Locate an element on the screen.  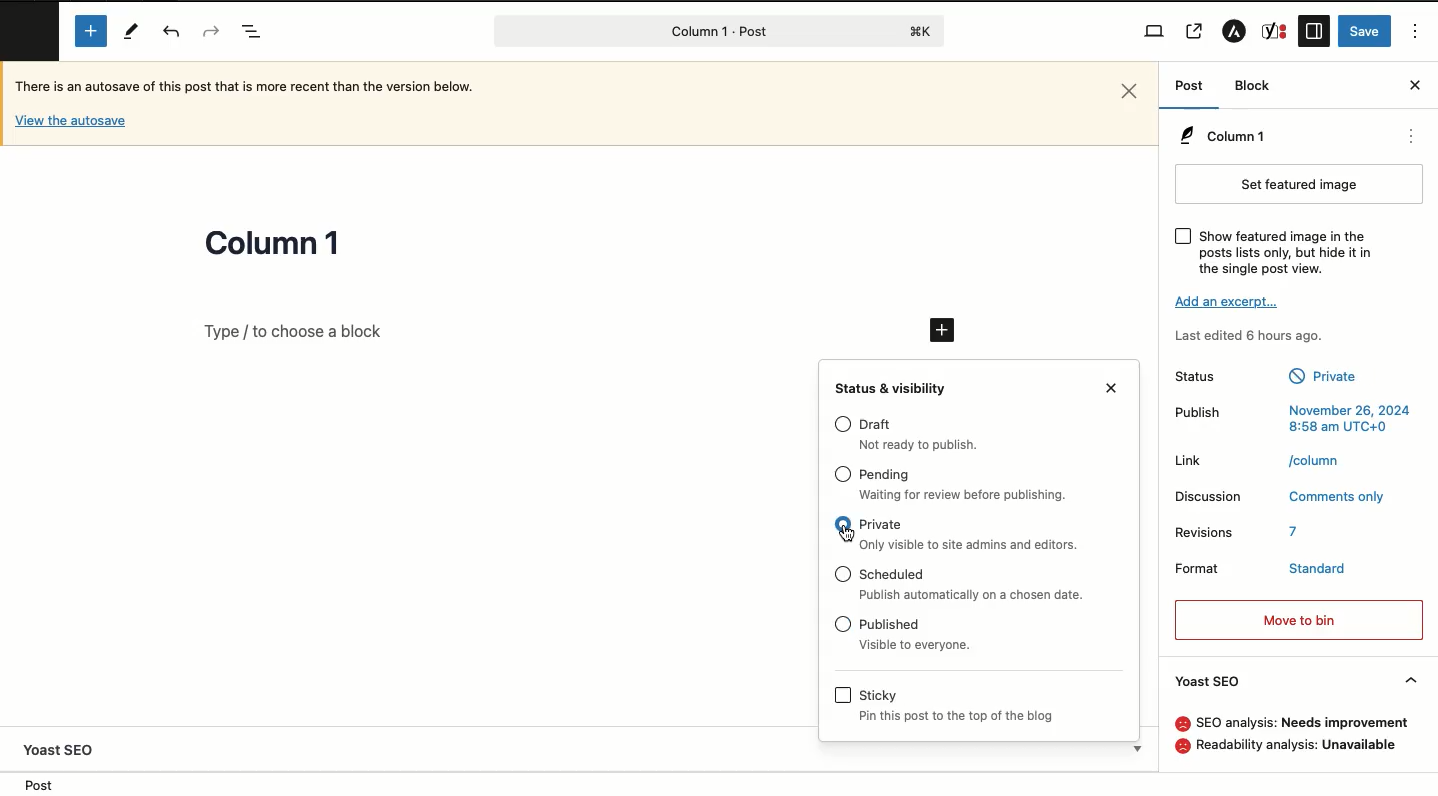
more is located at coordinates (1414, 138).